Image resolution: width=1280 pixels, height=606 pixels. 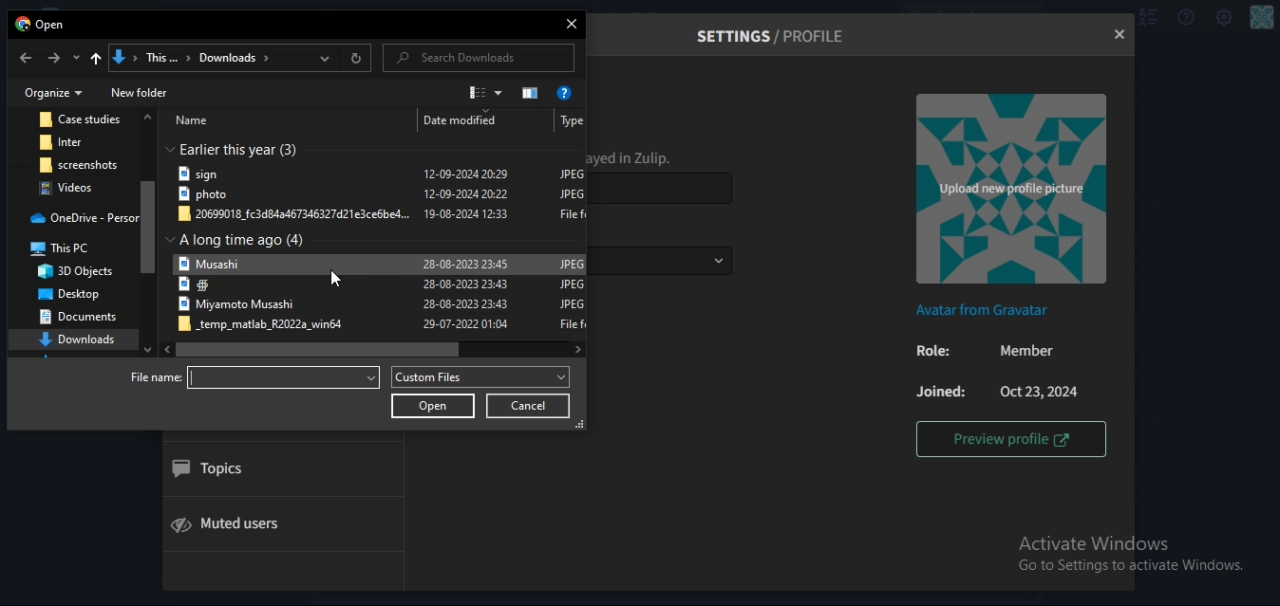 What do you see at coordinates (1224, 19) in the screenshot?
I see `main menu` at bounding box center [1224, 19].